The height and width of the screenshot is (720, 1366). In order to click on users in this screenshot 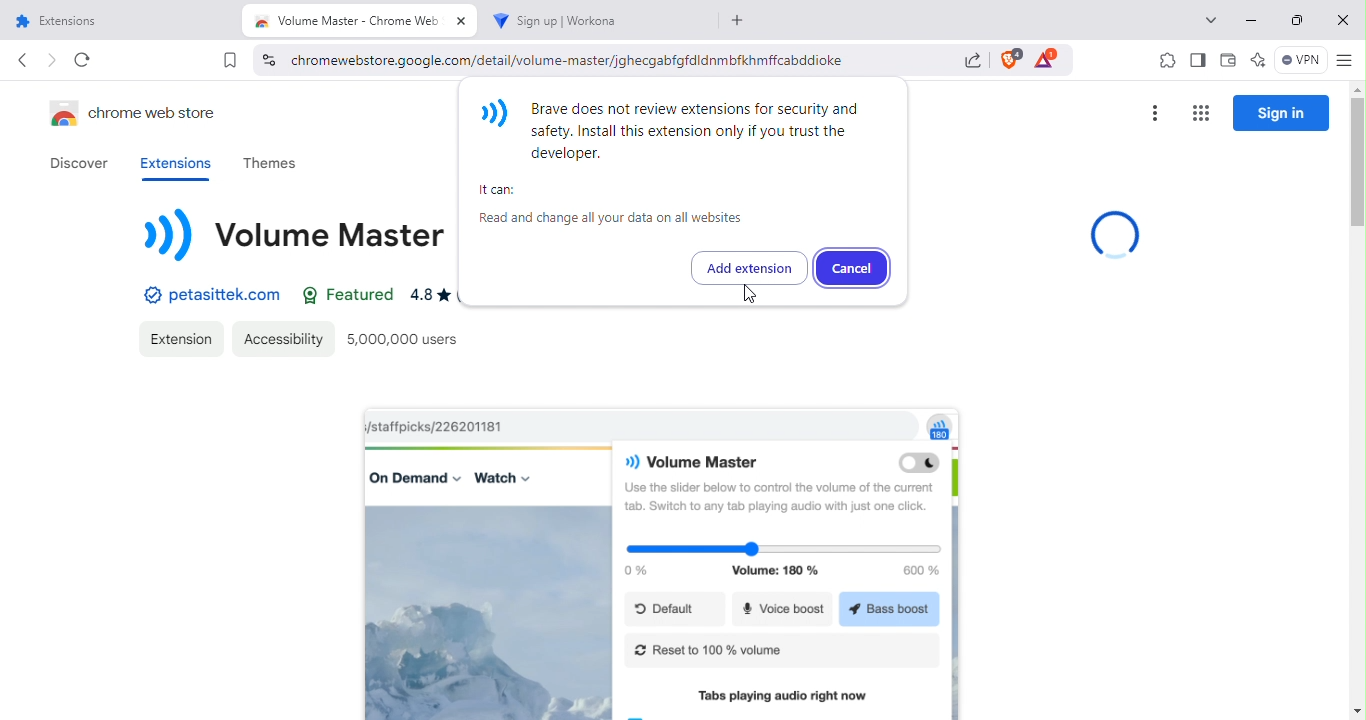, I will do `click(406, 338)`.